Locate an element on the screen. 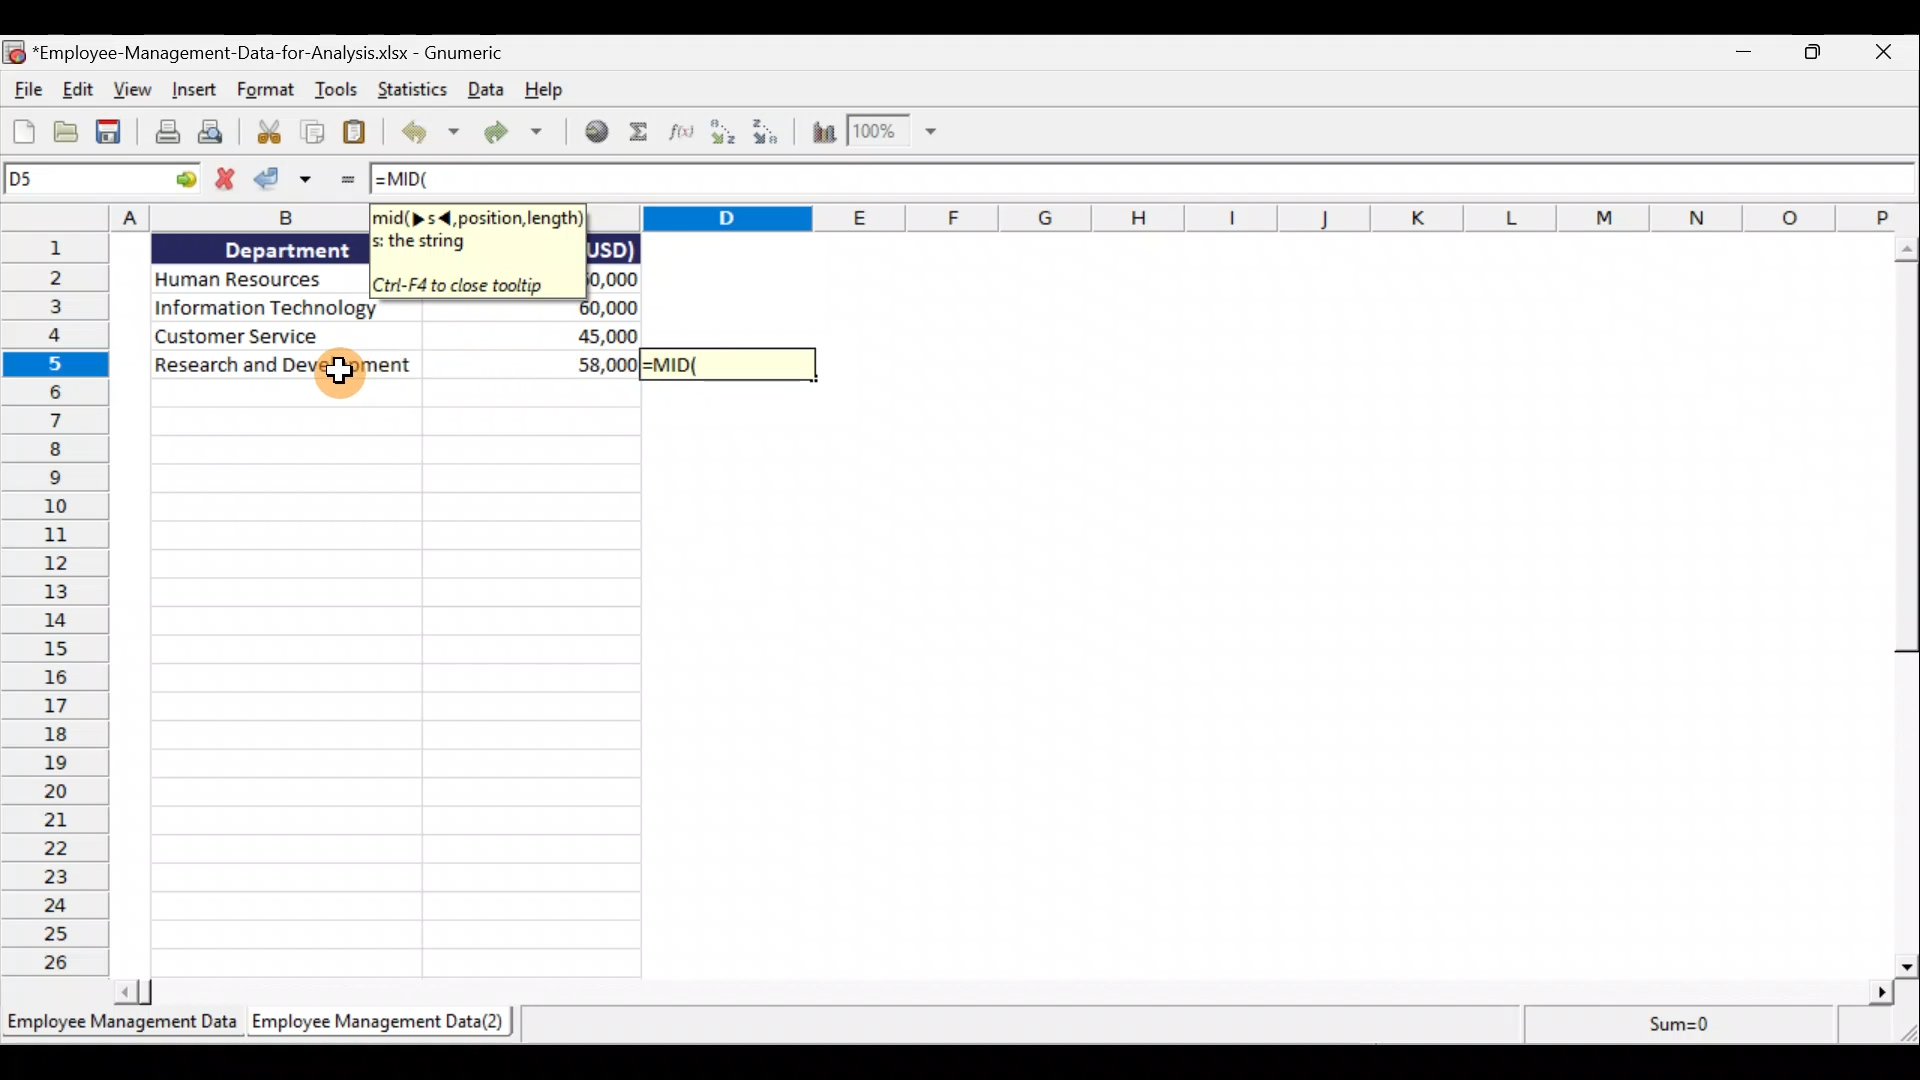 Image resolution: width=1920 pixels, height=1080 pixels. Paste is located at coordinates (356, 131).